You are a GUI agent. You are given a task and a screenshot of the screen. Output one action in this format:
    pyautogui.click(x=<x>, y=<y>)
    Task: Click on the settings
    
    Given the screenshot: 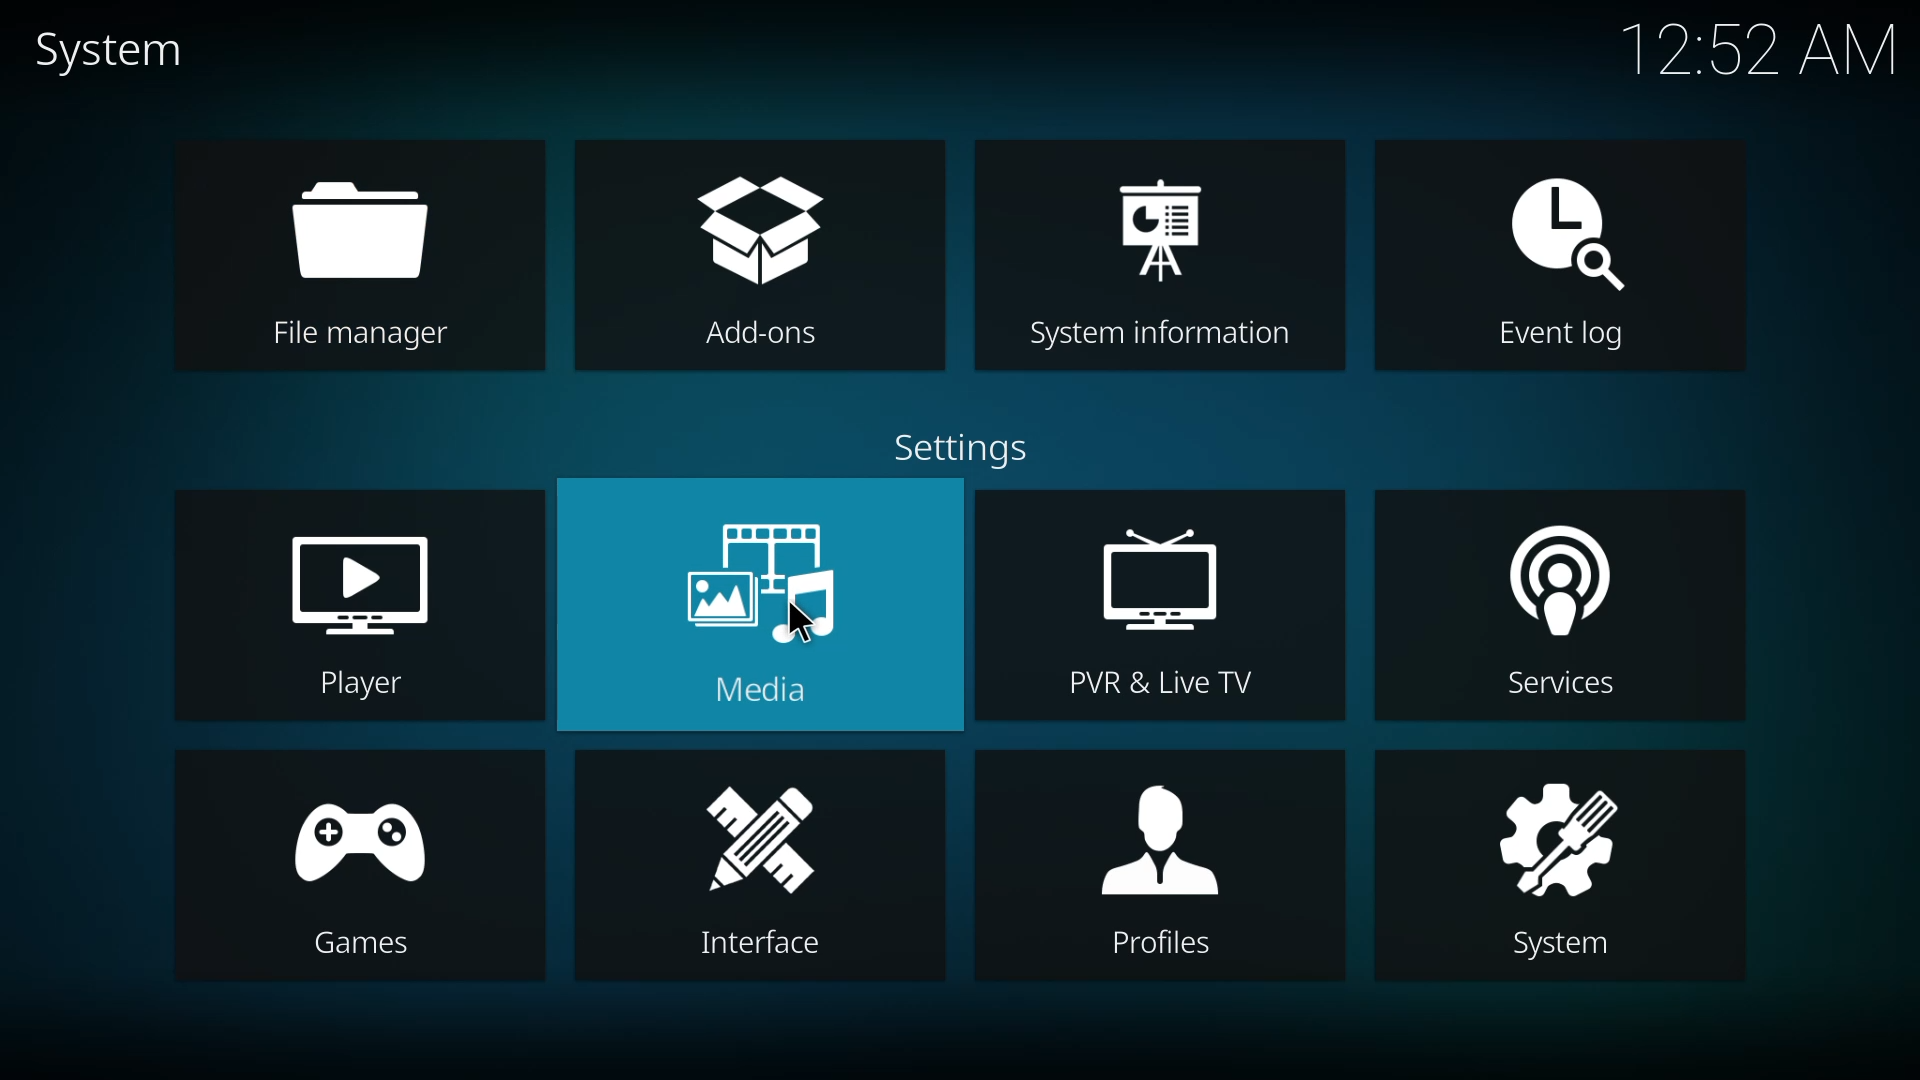 What is the action you would take?
    pyautogui.click(x=966, y=447)
    